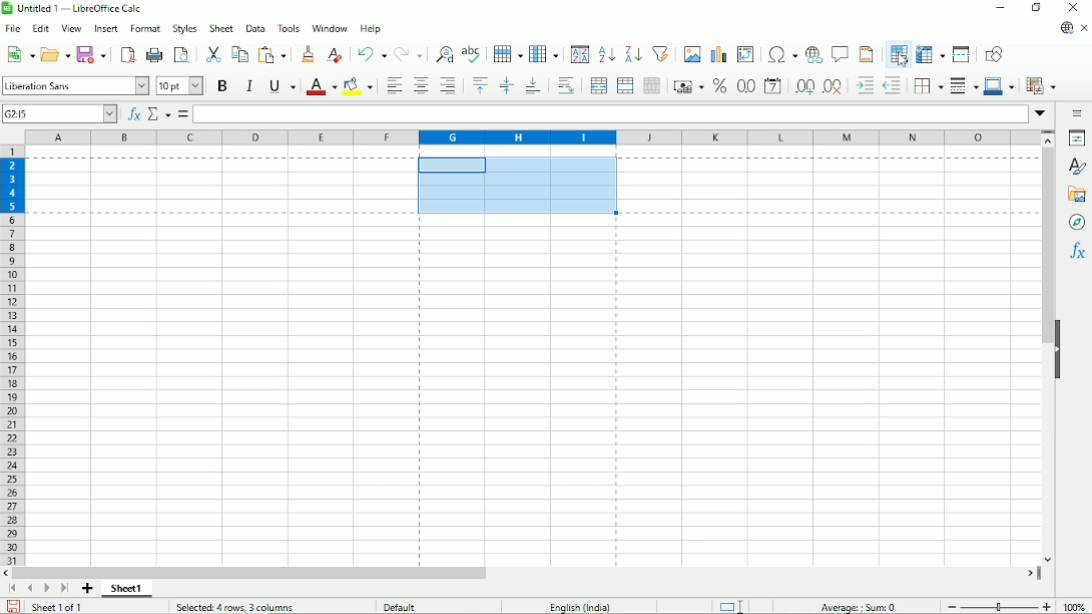 Image resolution: width=1092 pixels, height=614 pixels. Describe the element at coordinates (442, 53) in the screenshot. I see `Find and replace` at that location.